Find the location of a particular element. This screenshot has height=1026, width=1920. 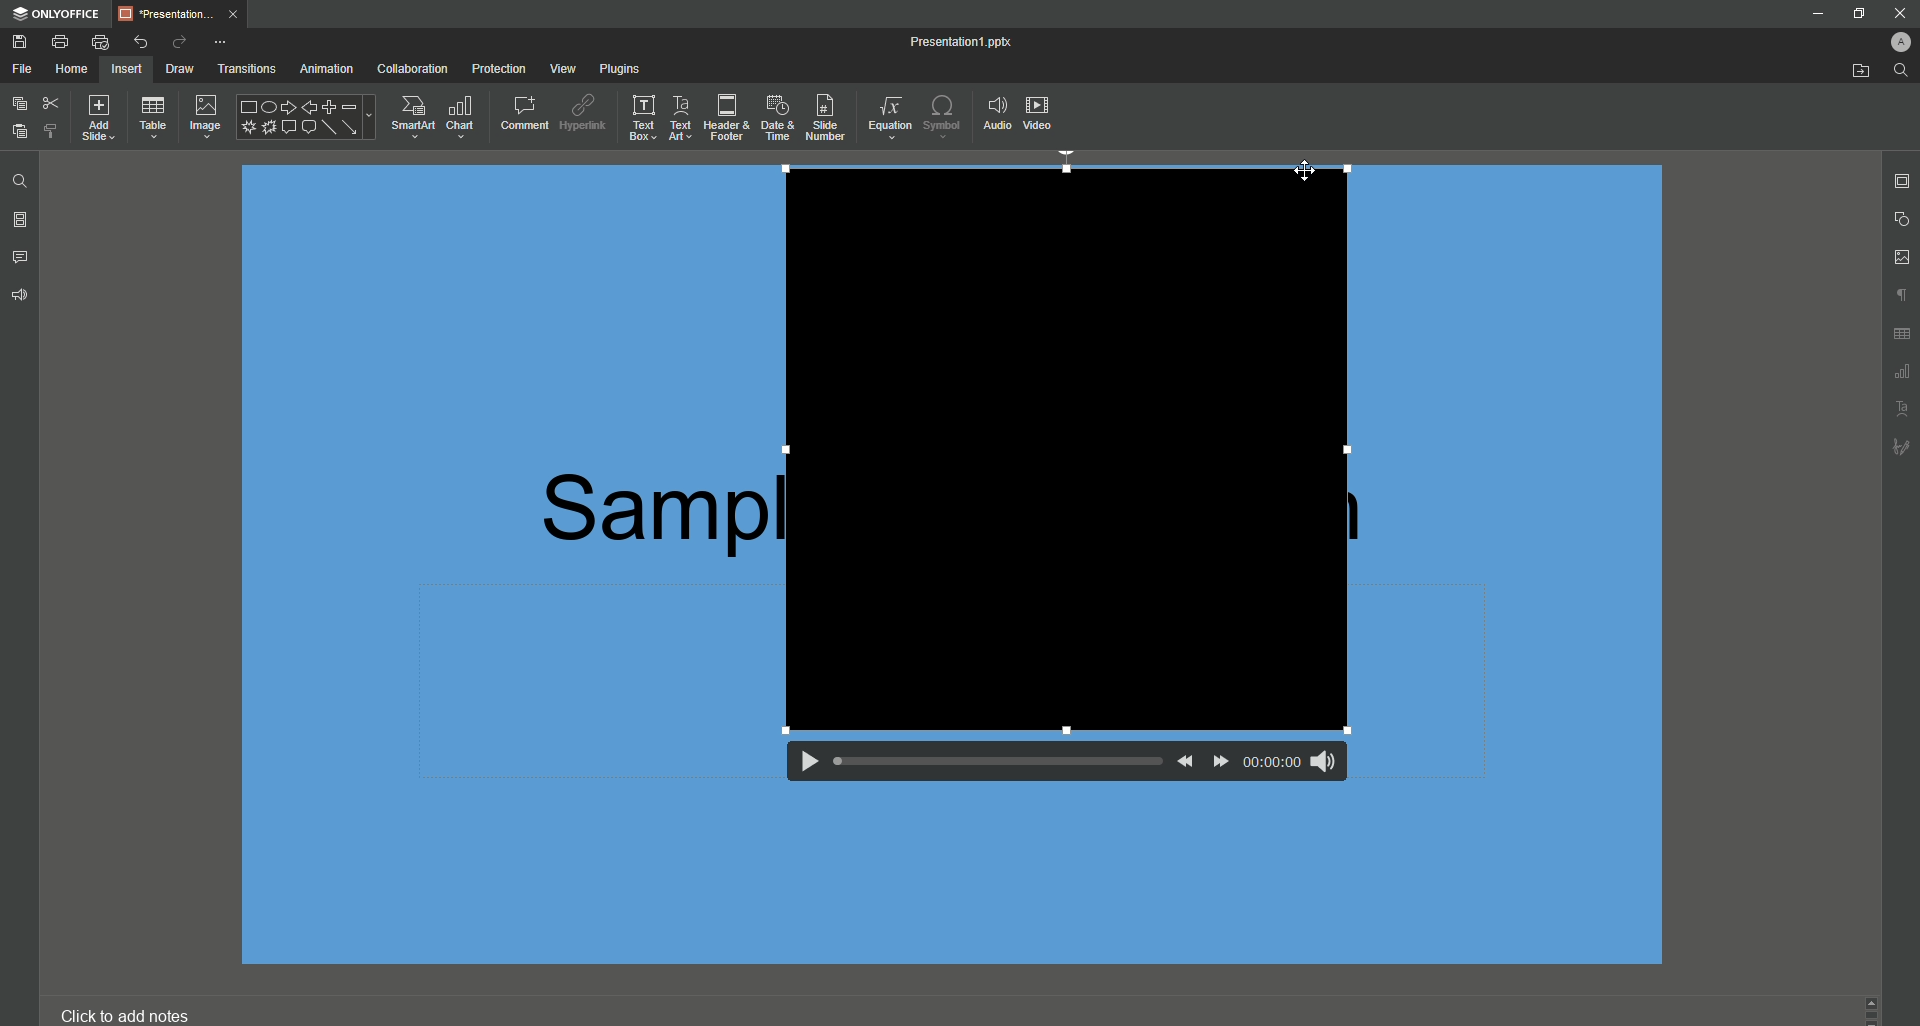

Unnamed Icons is located at coordinates (1897, 374).